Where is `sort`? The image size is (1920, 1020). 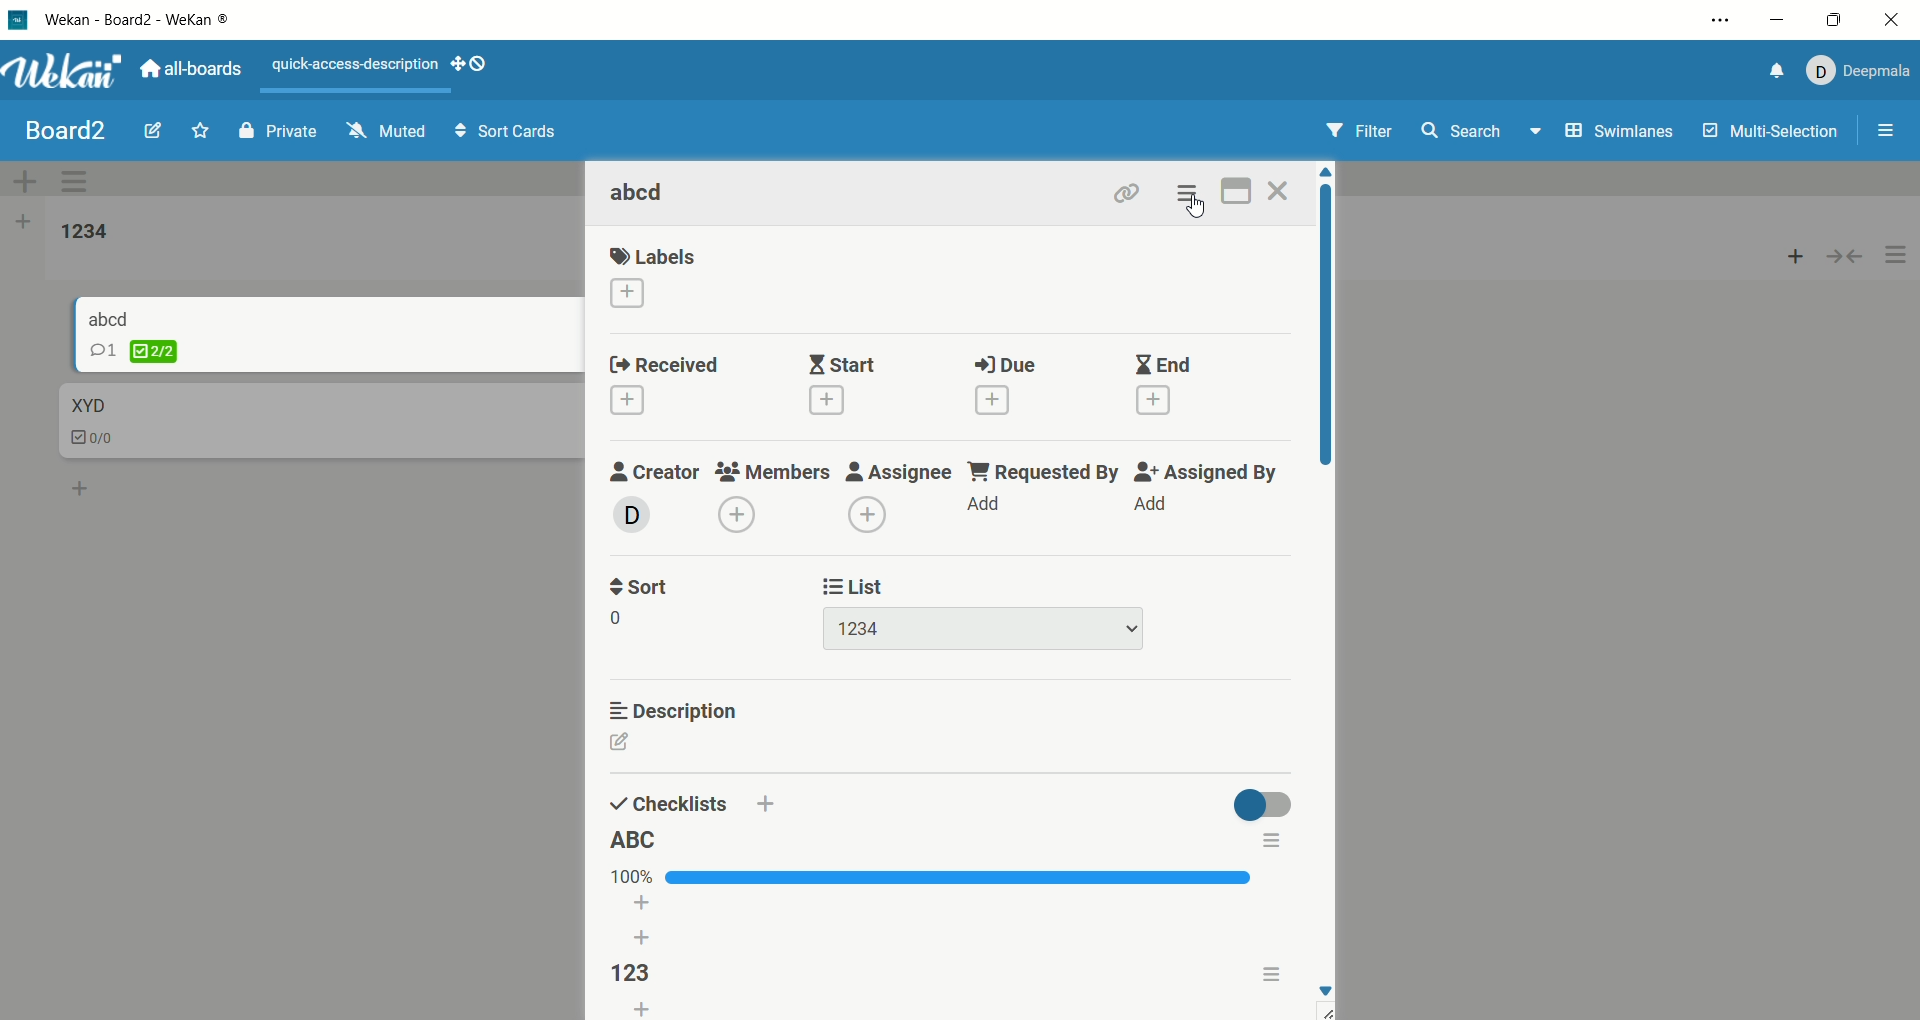
sort is located at coordinates (644, 599).